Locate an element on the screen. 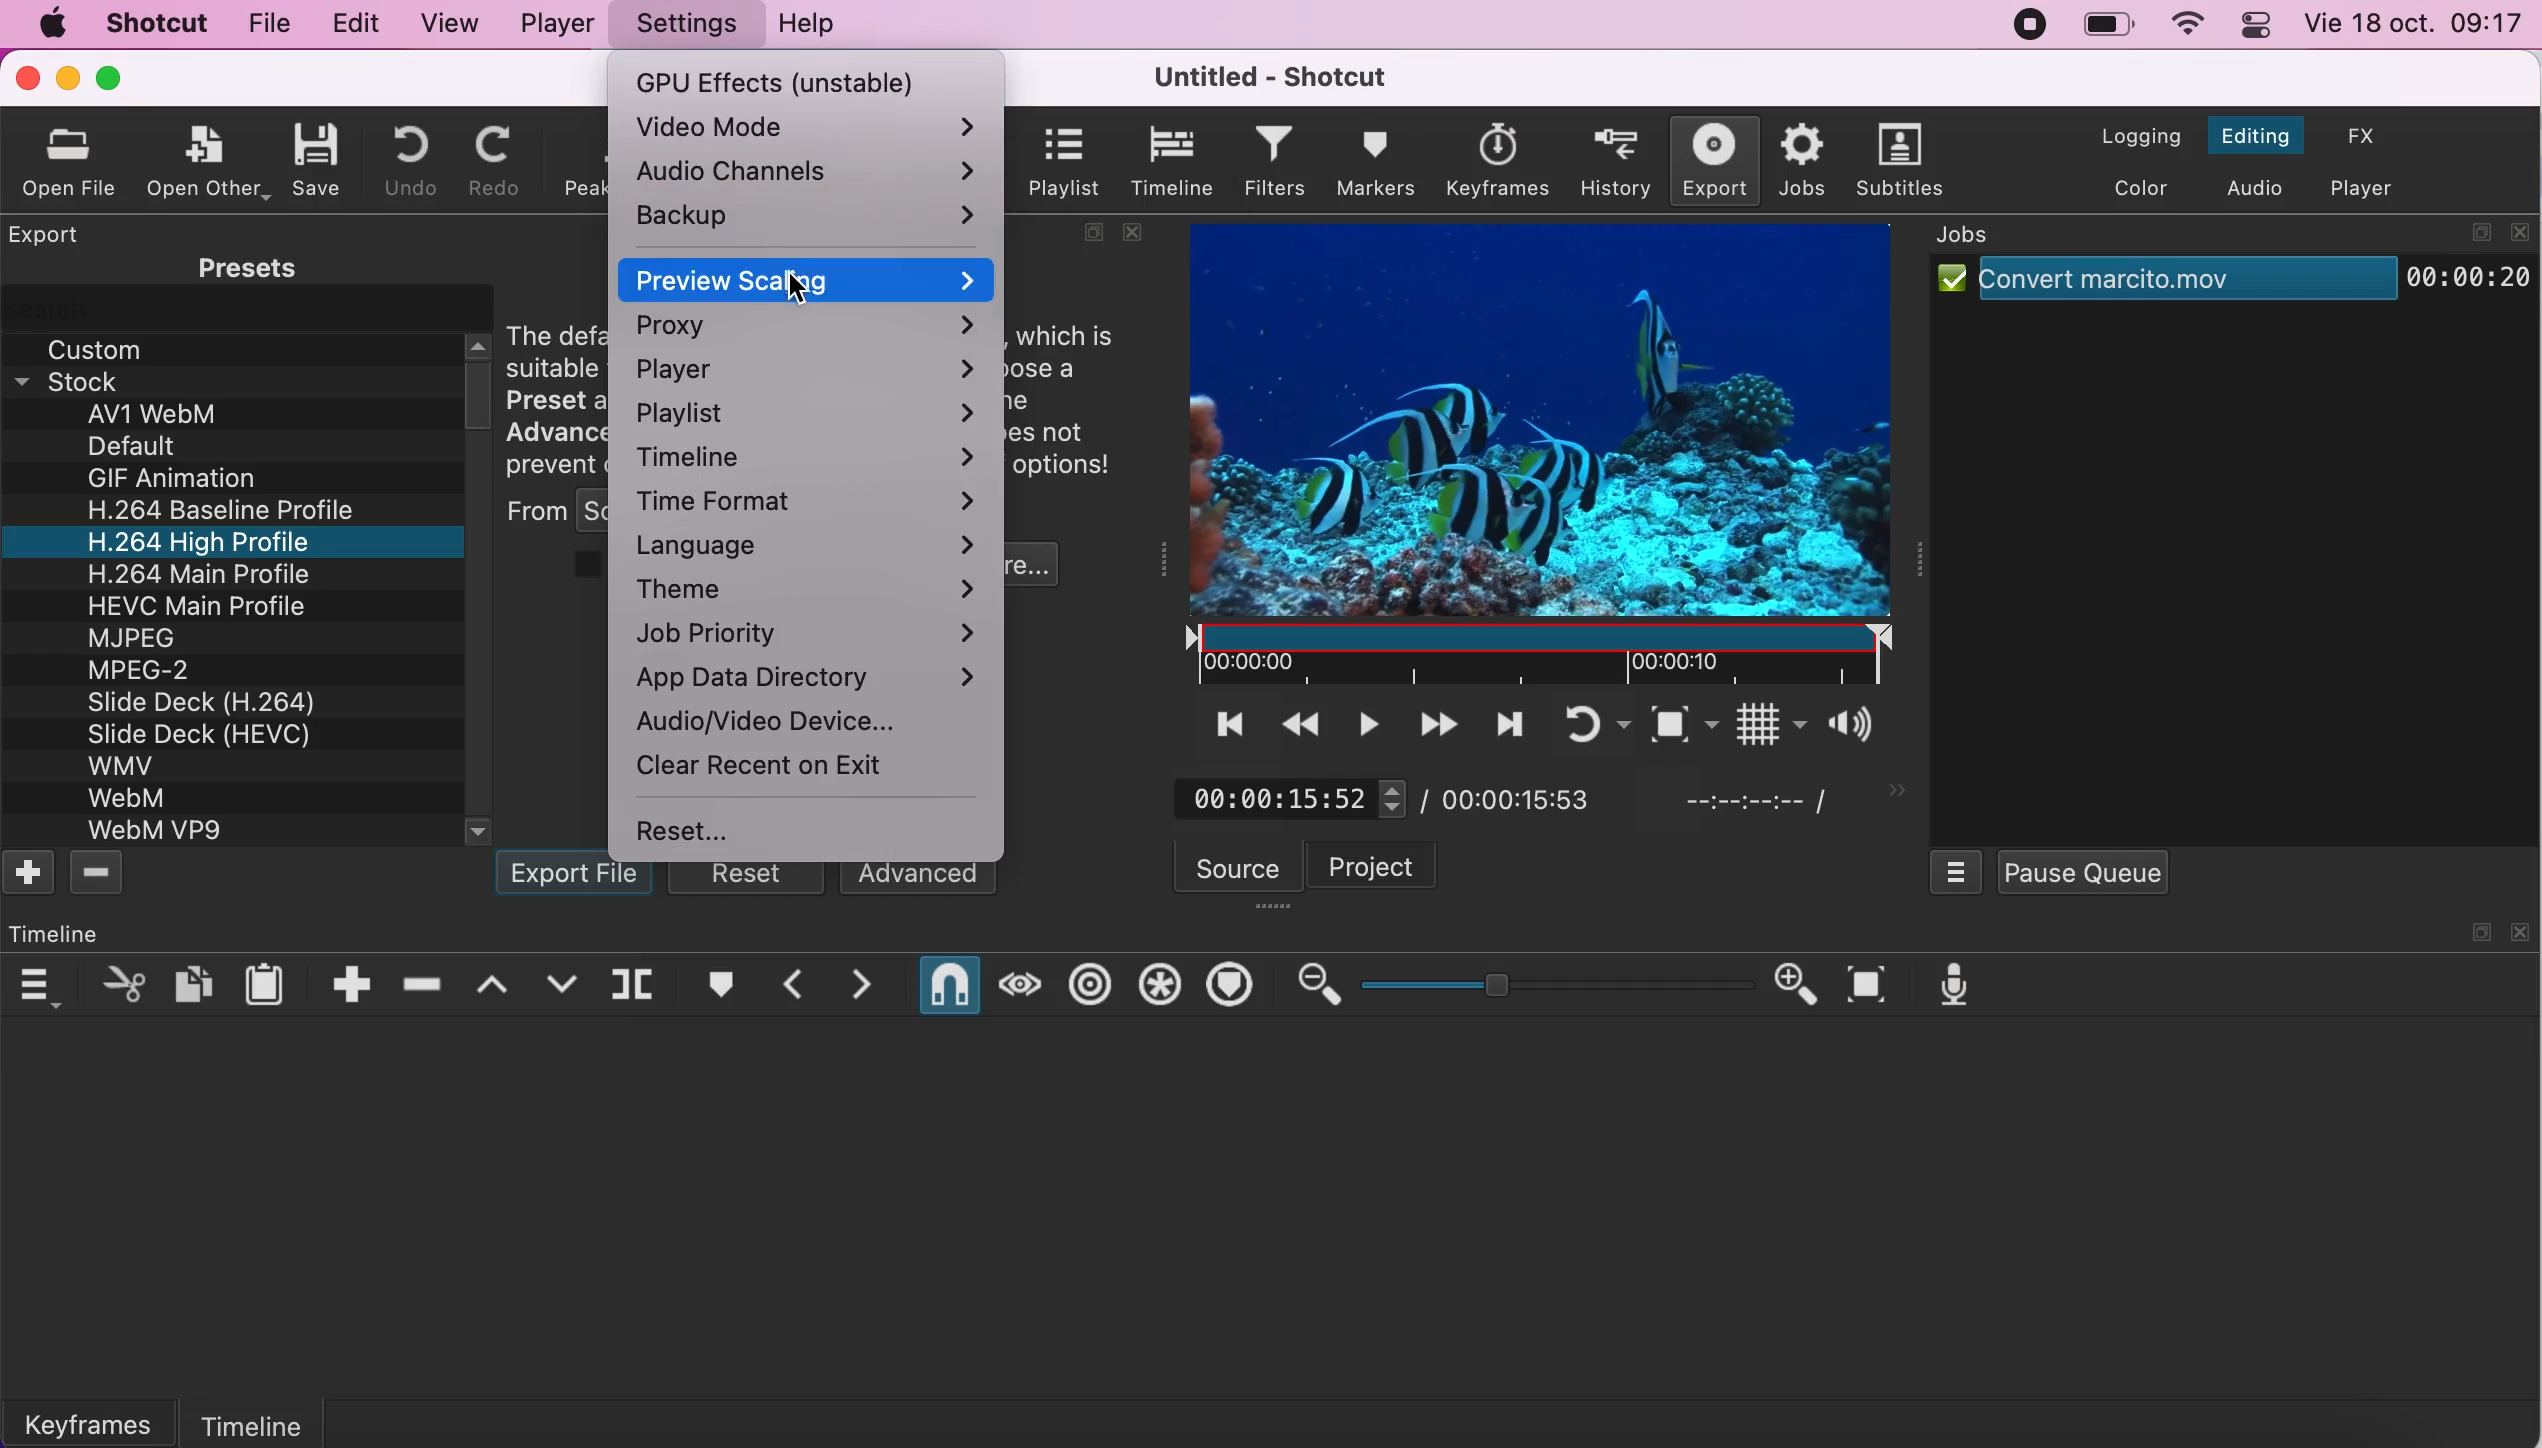 Image resolution: width=2542 pixels, height=1448 pixels. keyframes is located at coordinates (102, 1421).